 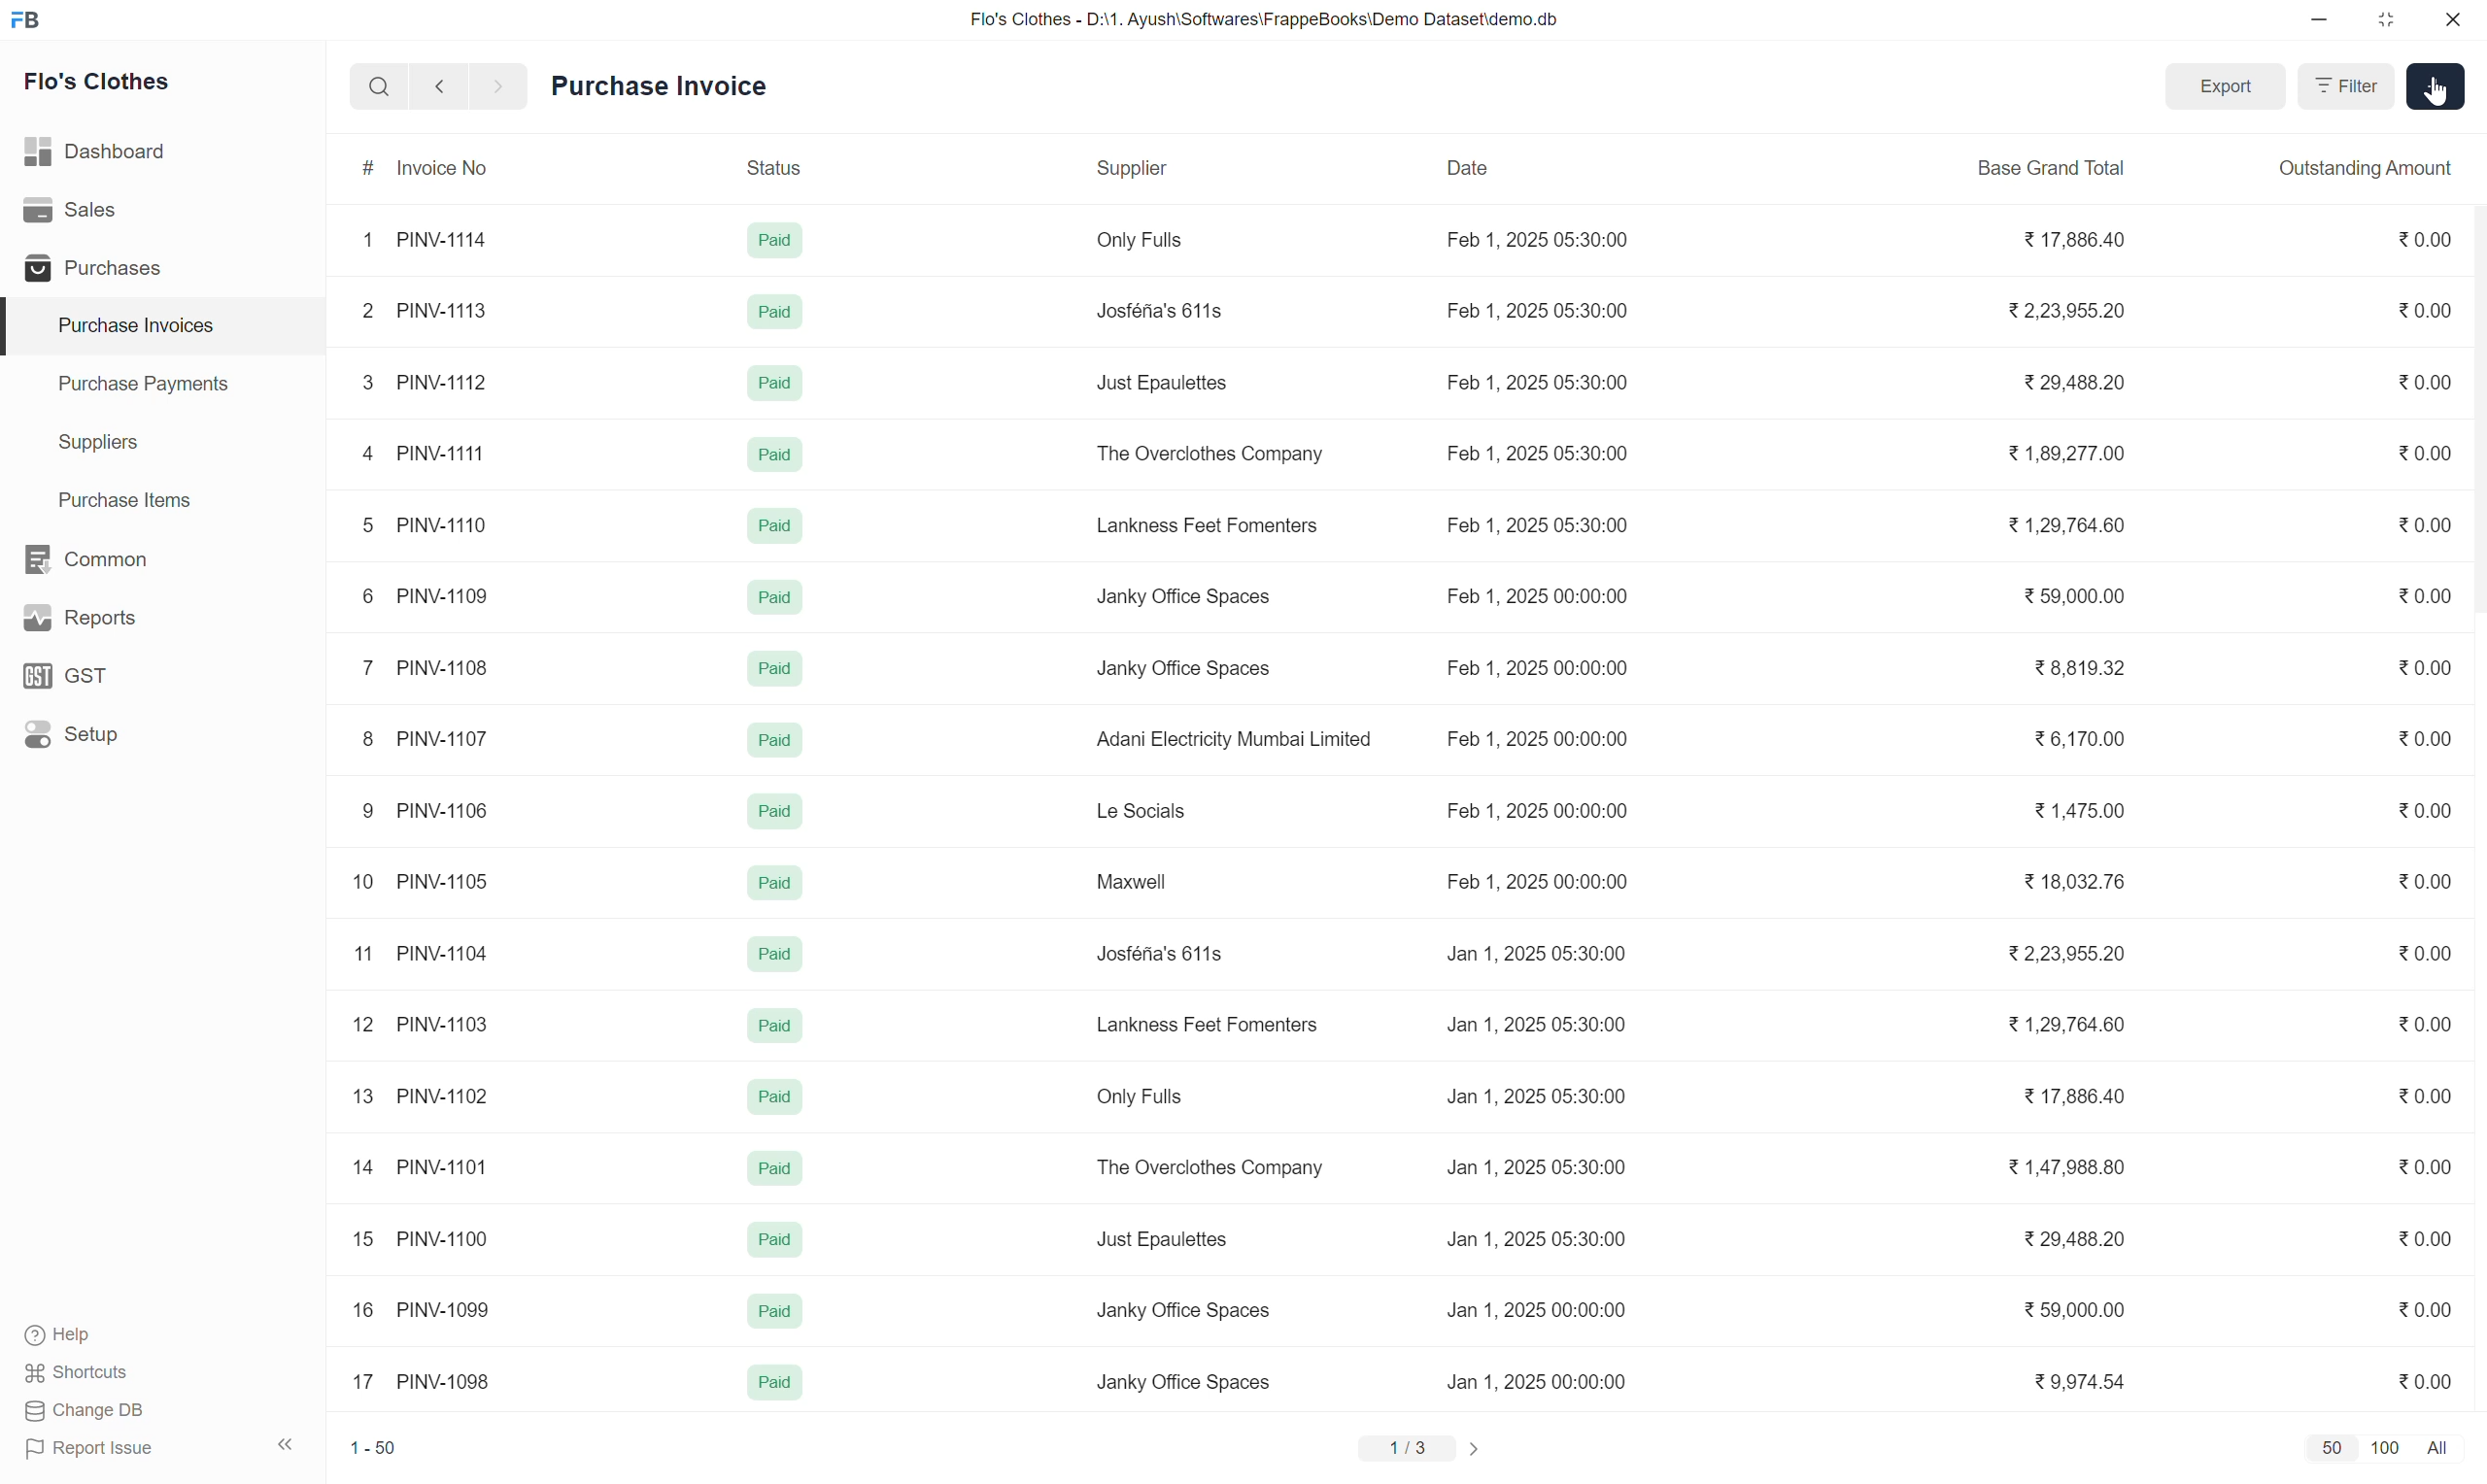 I want to click on Jan 1, 2025 05:30:00, so click(x=1534, y=1095).